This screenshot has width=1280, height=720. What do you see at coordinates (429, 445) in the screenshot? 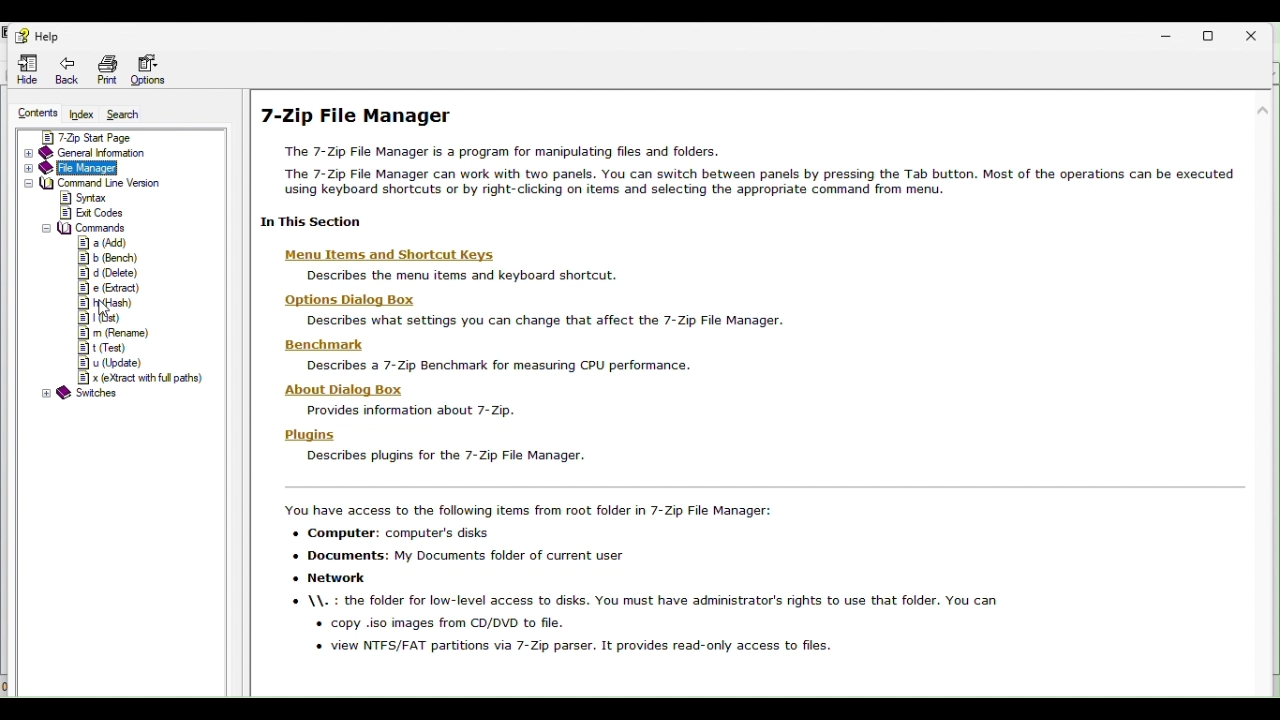
I see `Plugins` at bounding box center [429, 445].